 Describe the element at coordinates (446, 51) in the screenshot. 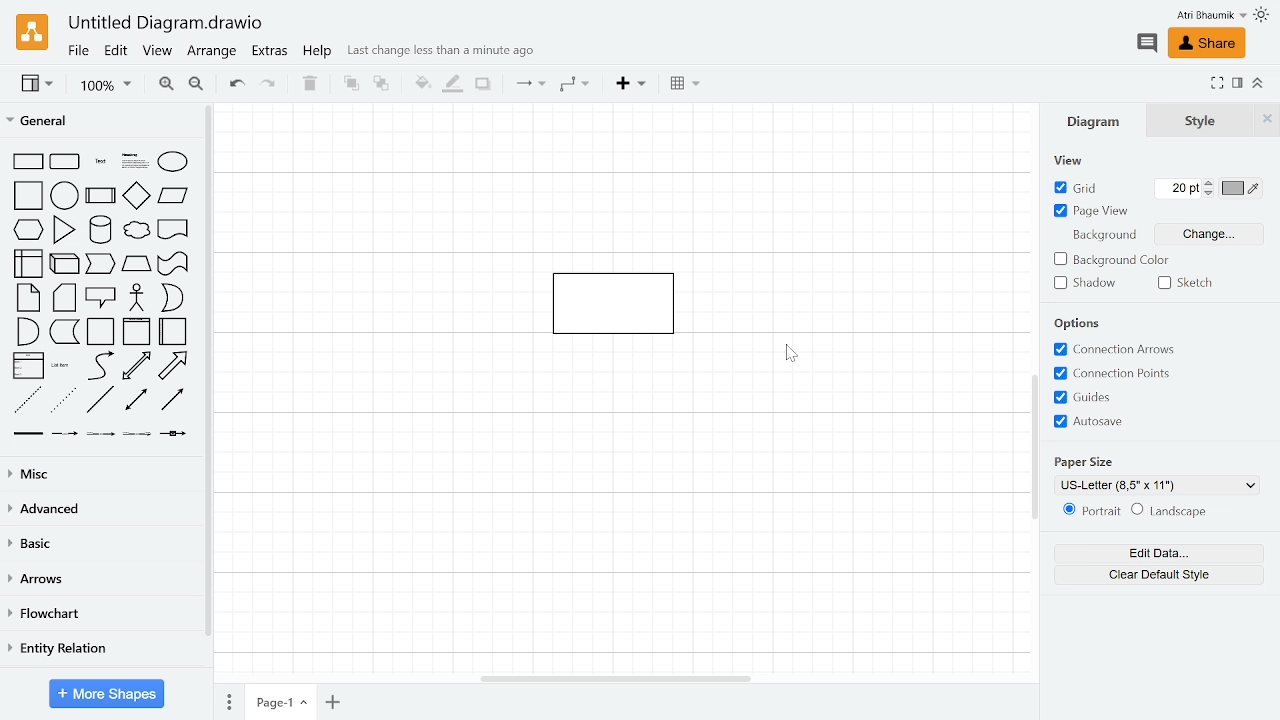

I see `last change` at that location.